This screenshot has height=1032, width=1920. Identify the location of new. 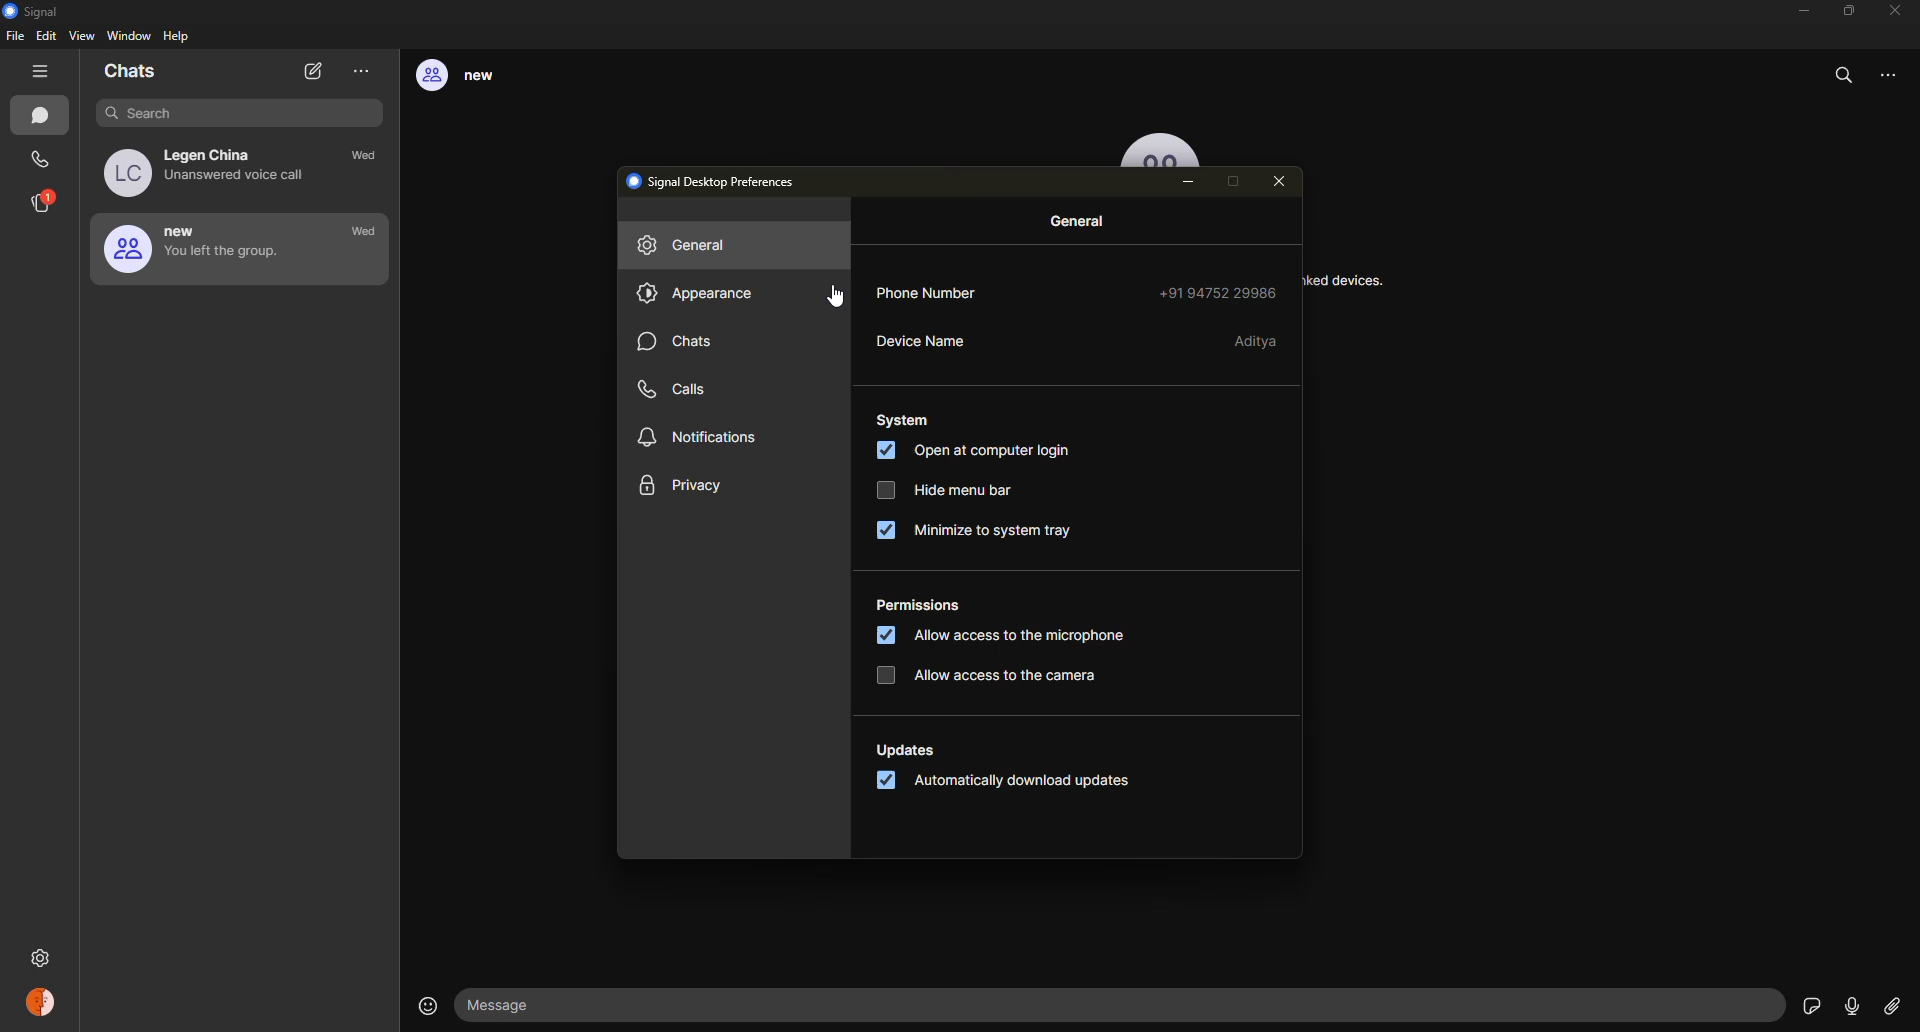
(471, 77).